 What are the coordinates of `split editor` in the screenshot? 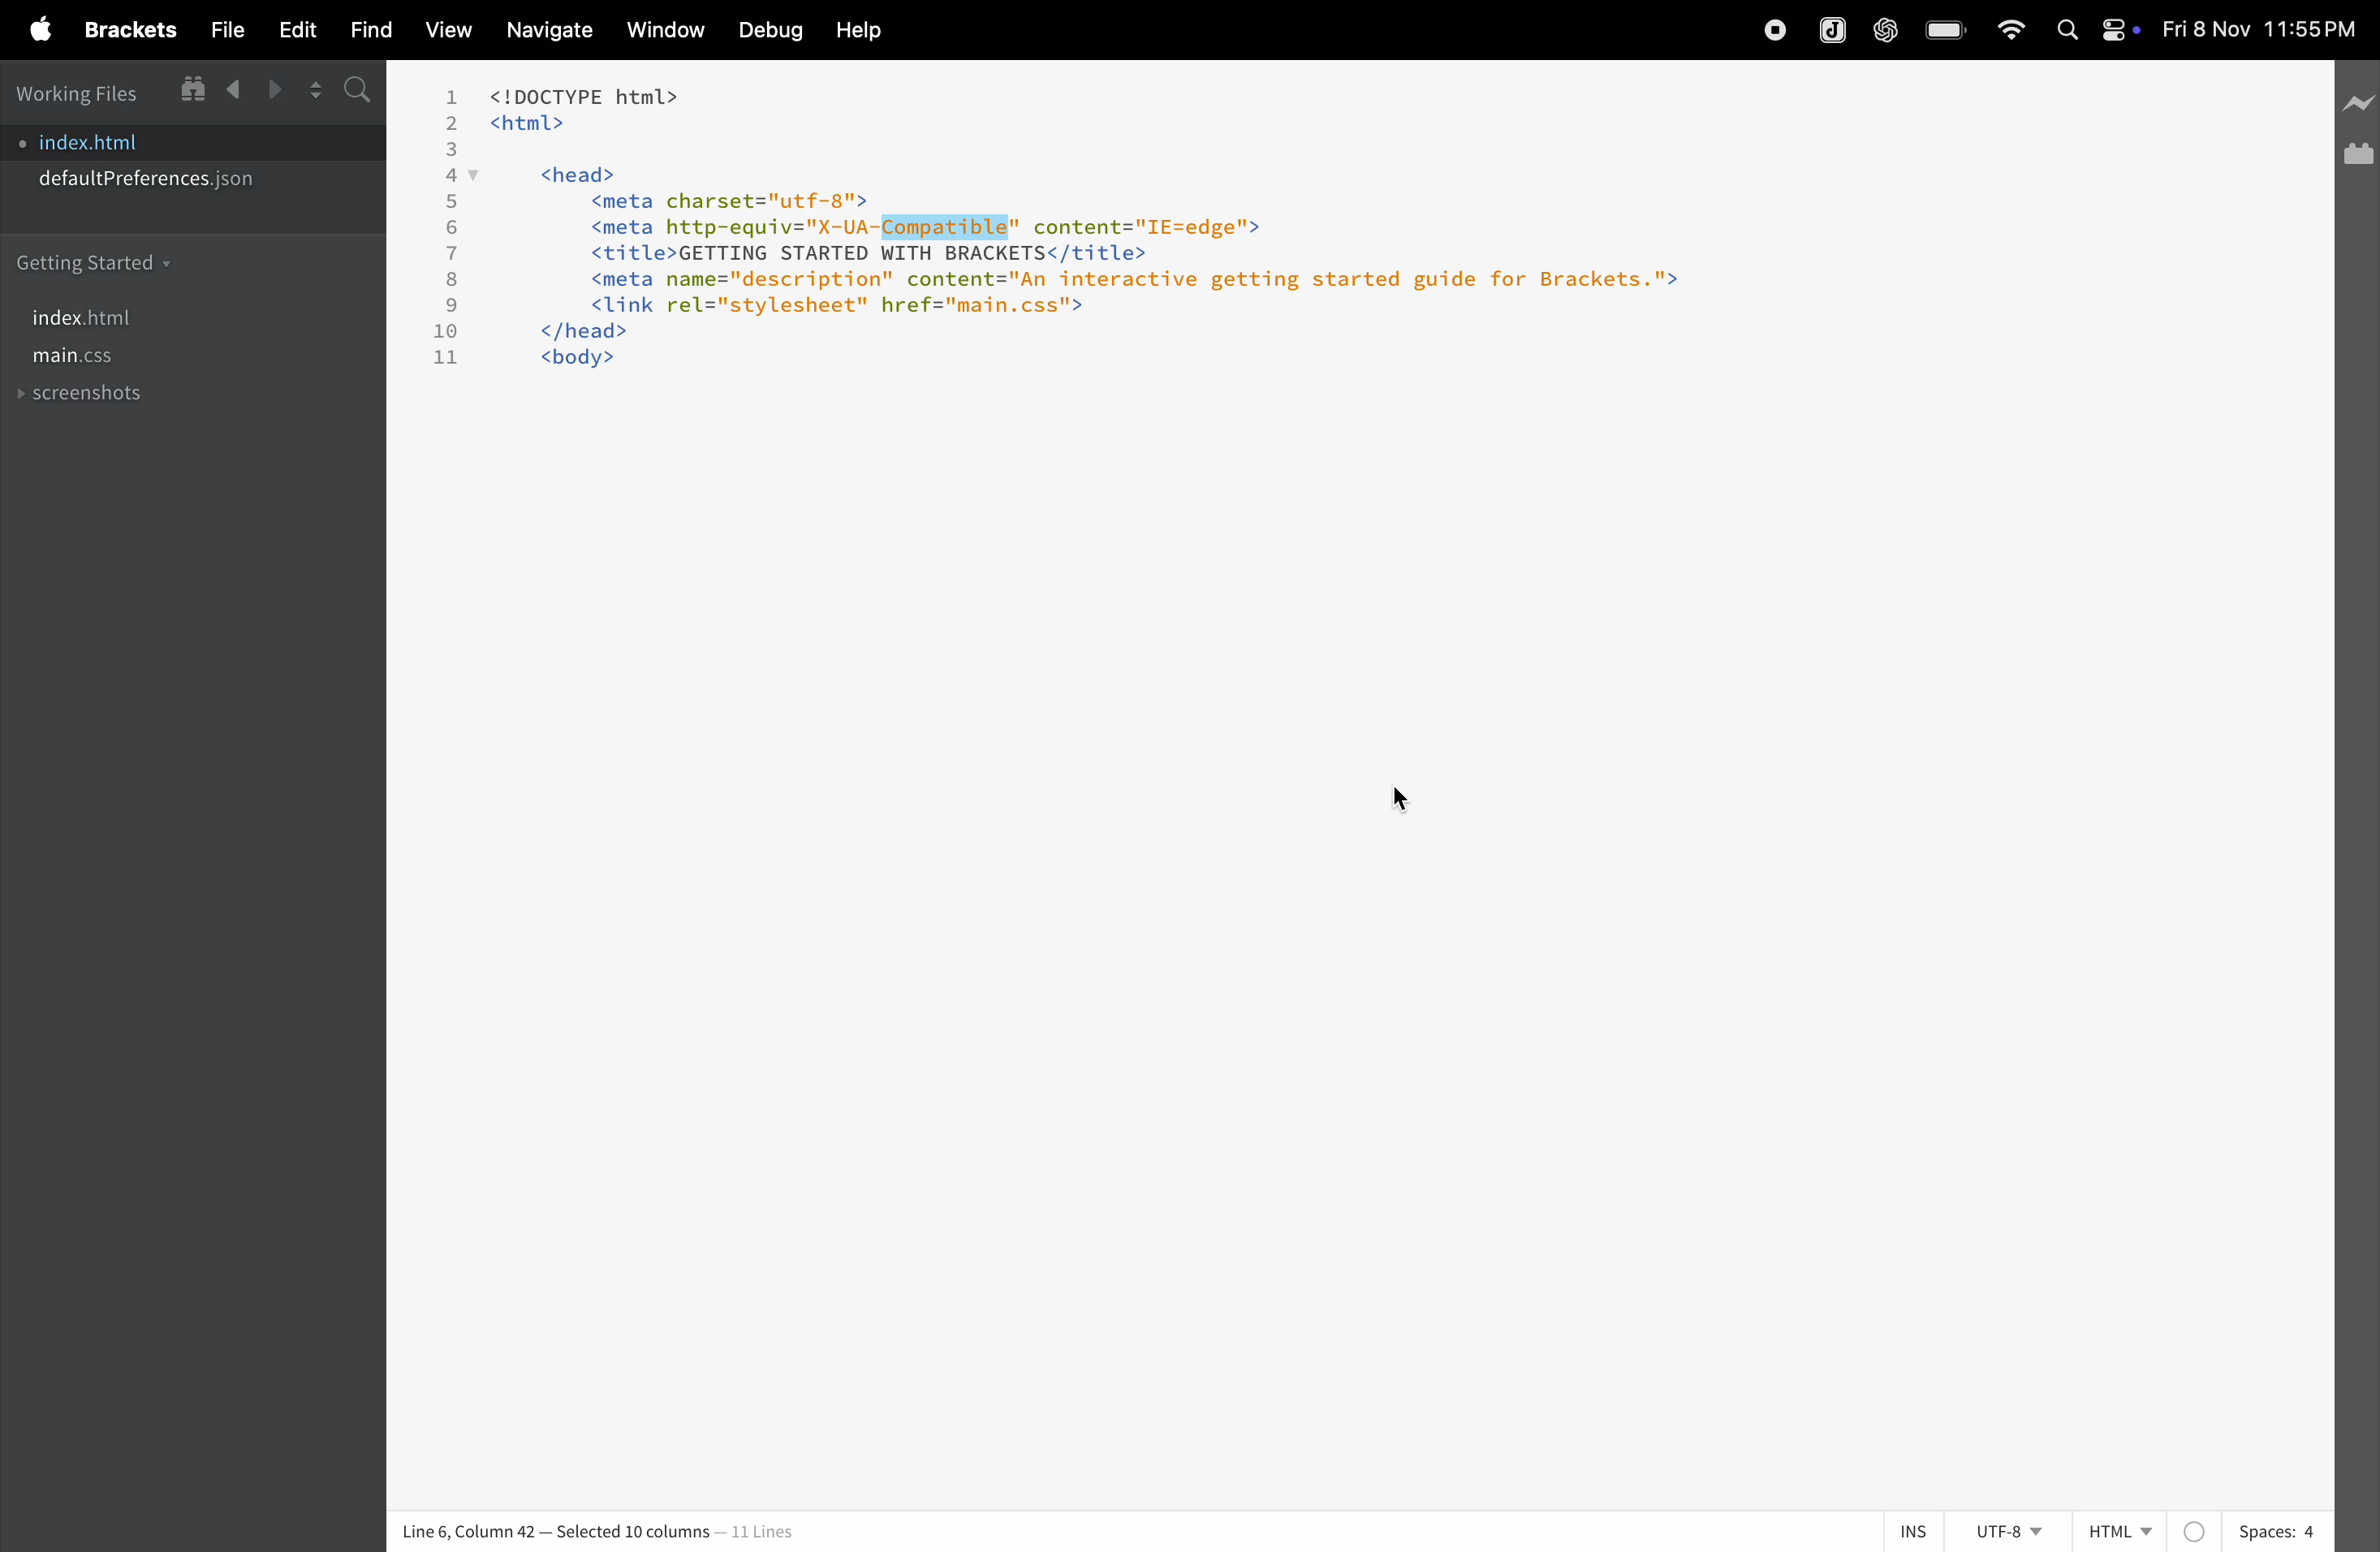 It's located at (307, 90).